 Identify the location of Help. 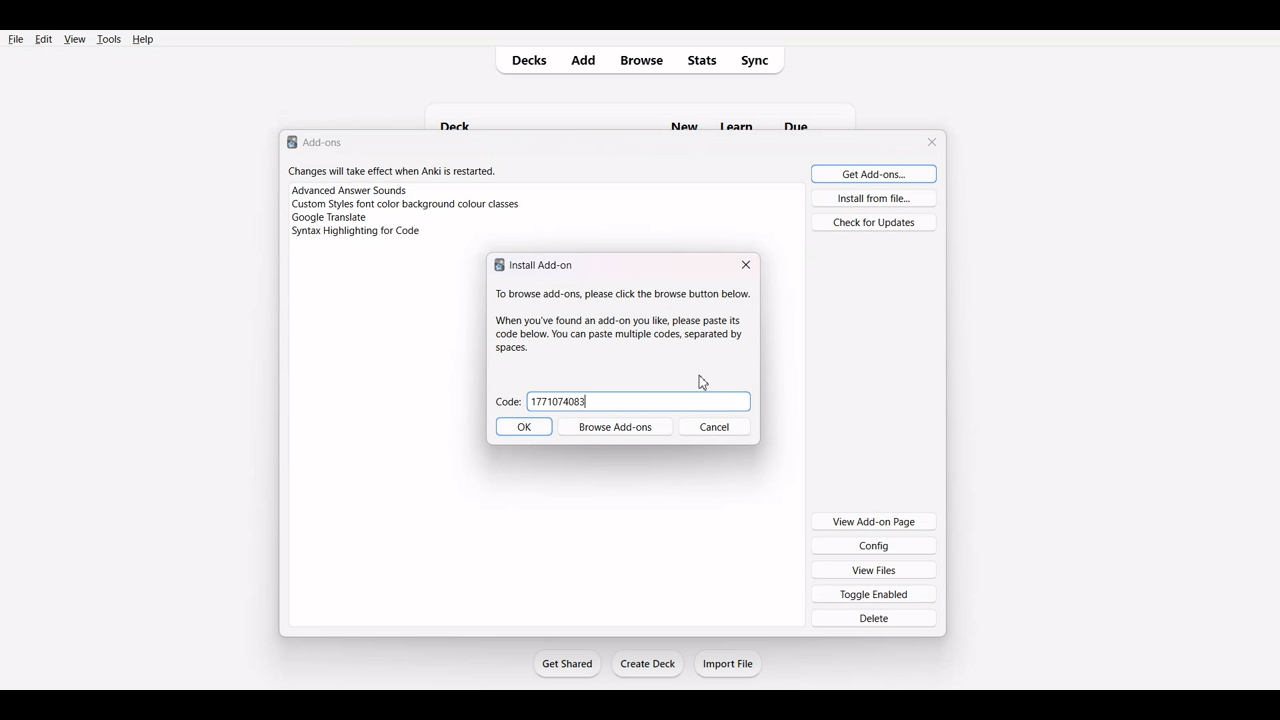
(142, 39).